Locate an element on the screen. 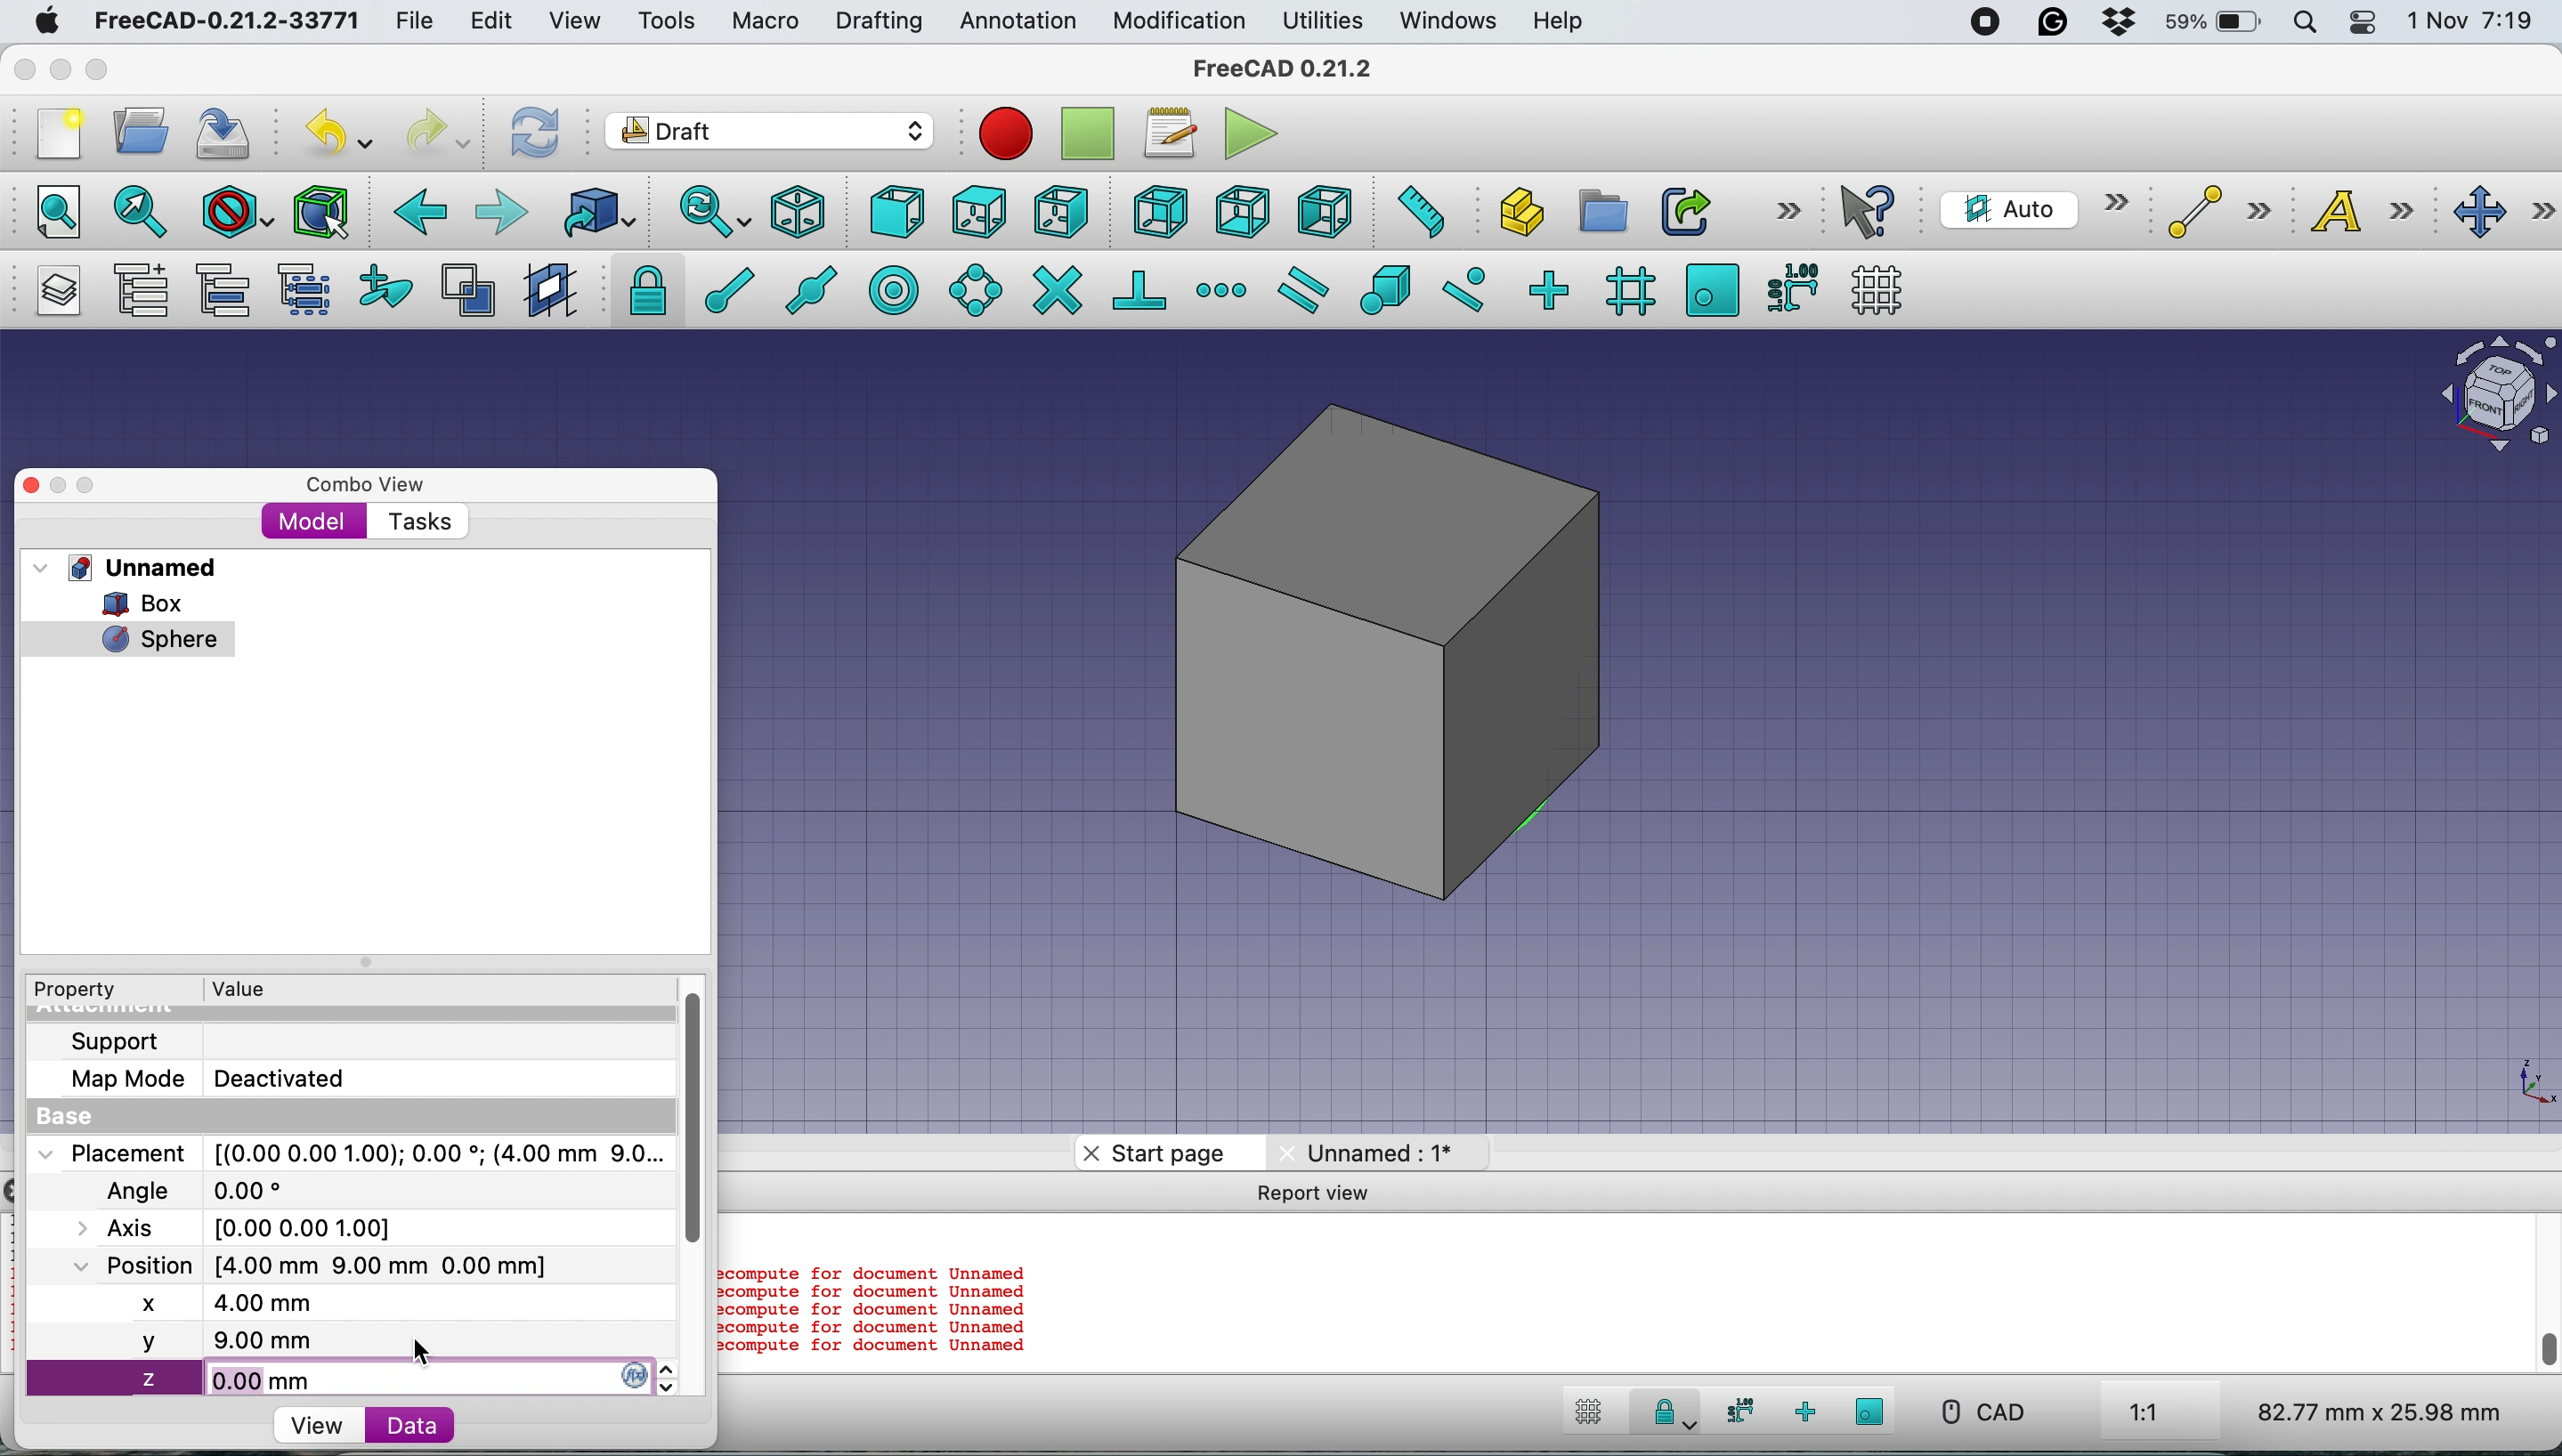 The width and height of the screenshot is (2562, 1456). sphere selected is located at coordinates (129, 634).